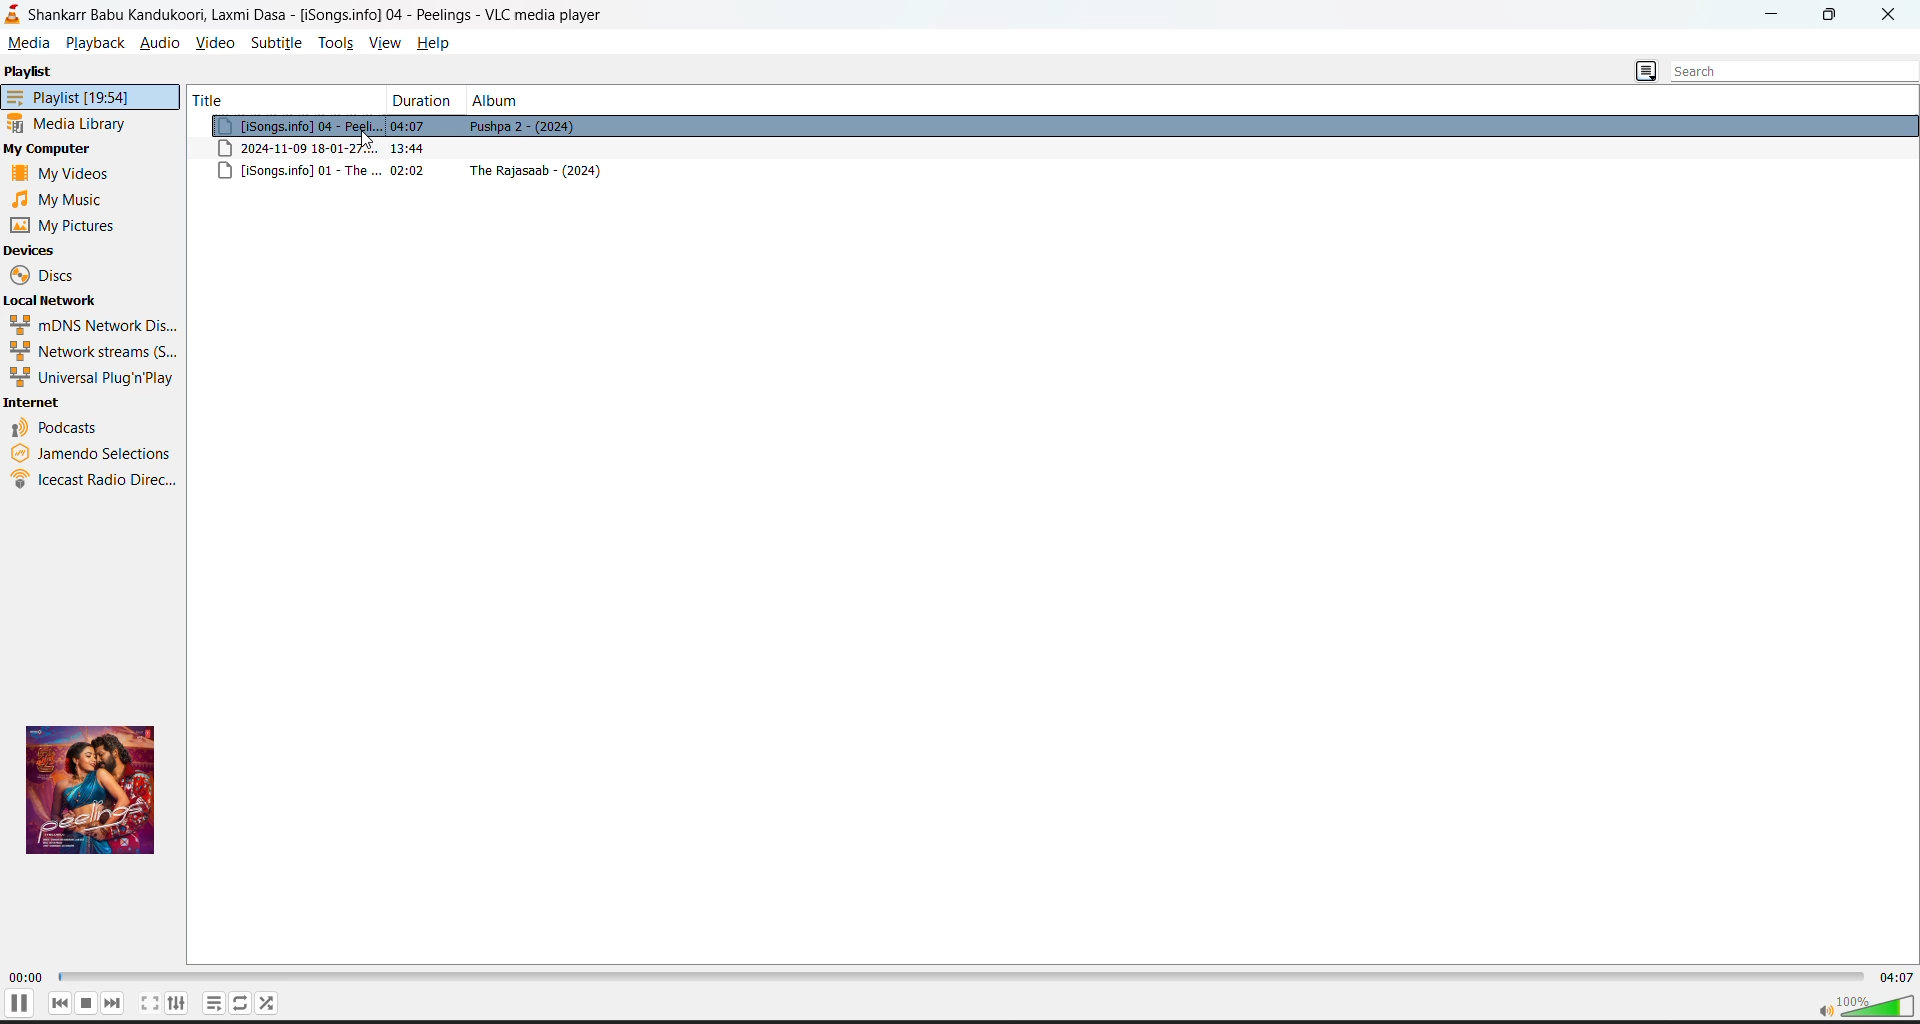 Image resolution: width=1920 pixels, height=1024 pixels. Describe the element at coordinates (1055, 148) in the screenshot. I see `metadata` at that location.